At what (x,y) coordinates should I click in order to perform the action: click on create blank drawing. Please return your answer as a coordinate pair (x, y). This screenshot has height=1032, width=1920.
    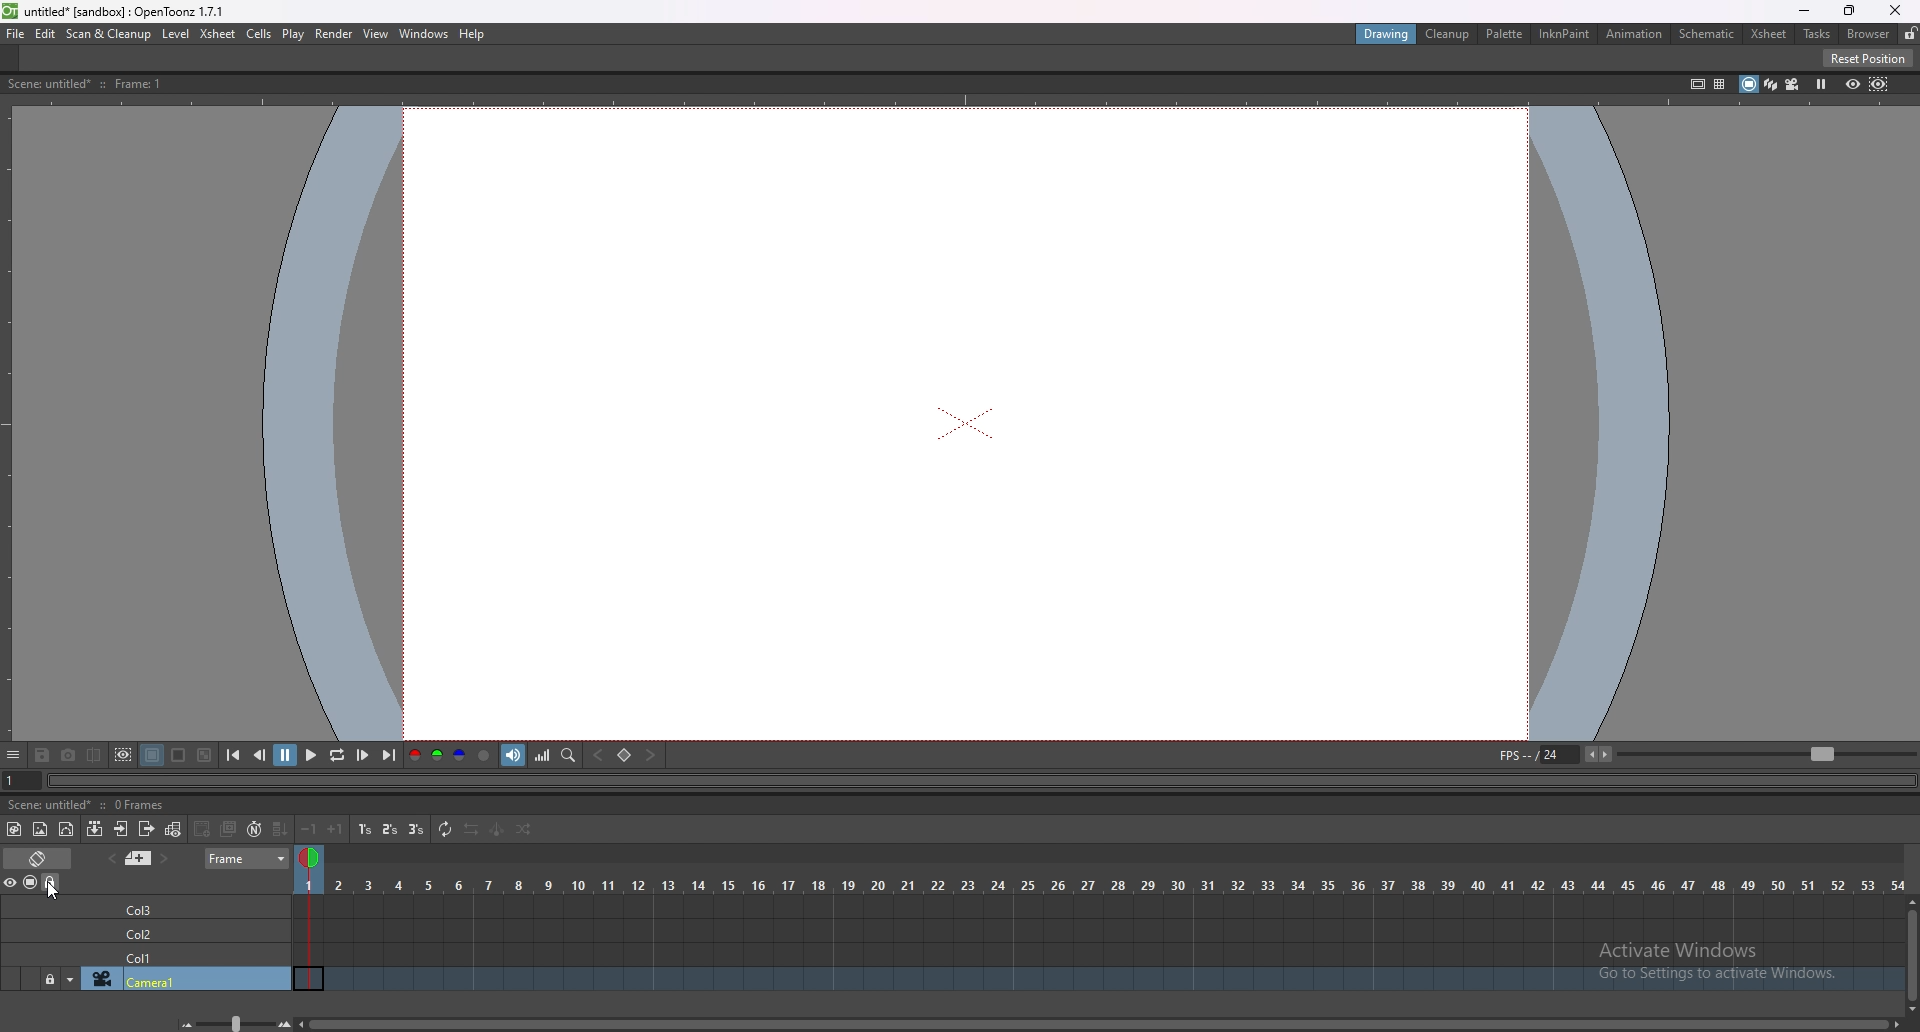
    Looking at the image, I should click on (204, 829).